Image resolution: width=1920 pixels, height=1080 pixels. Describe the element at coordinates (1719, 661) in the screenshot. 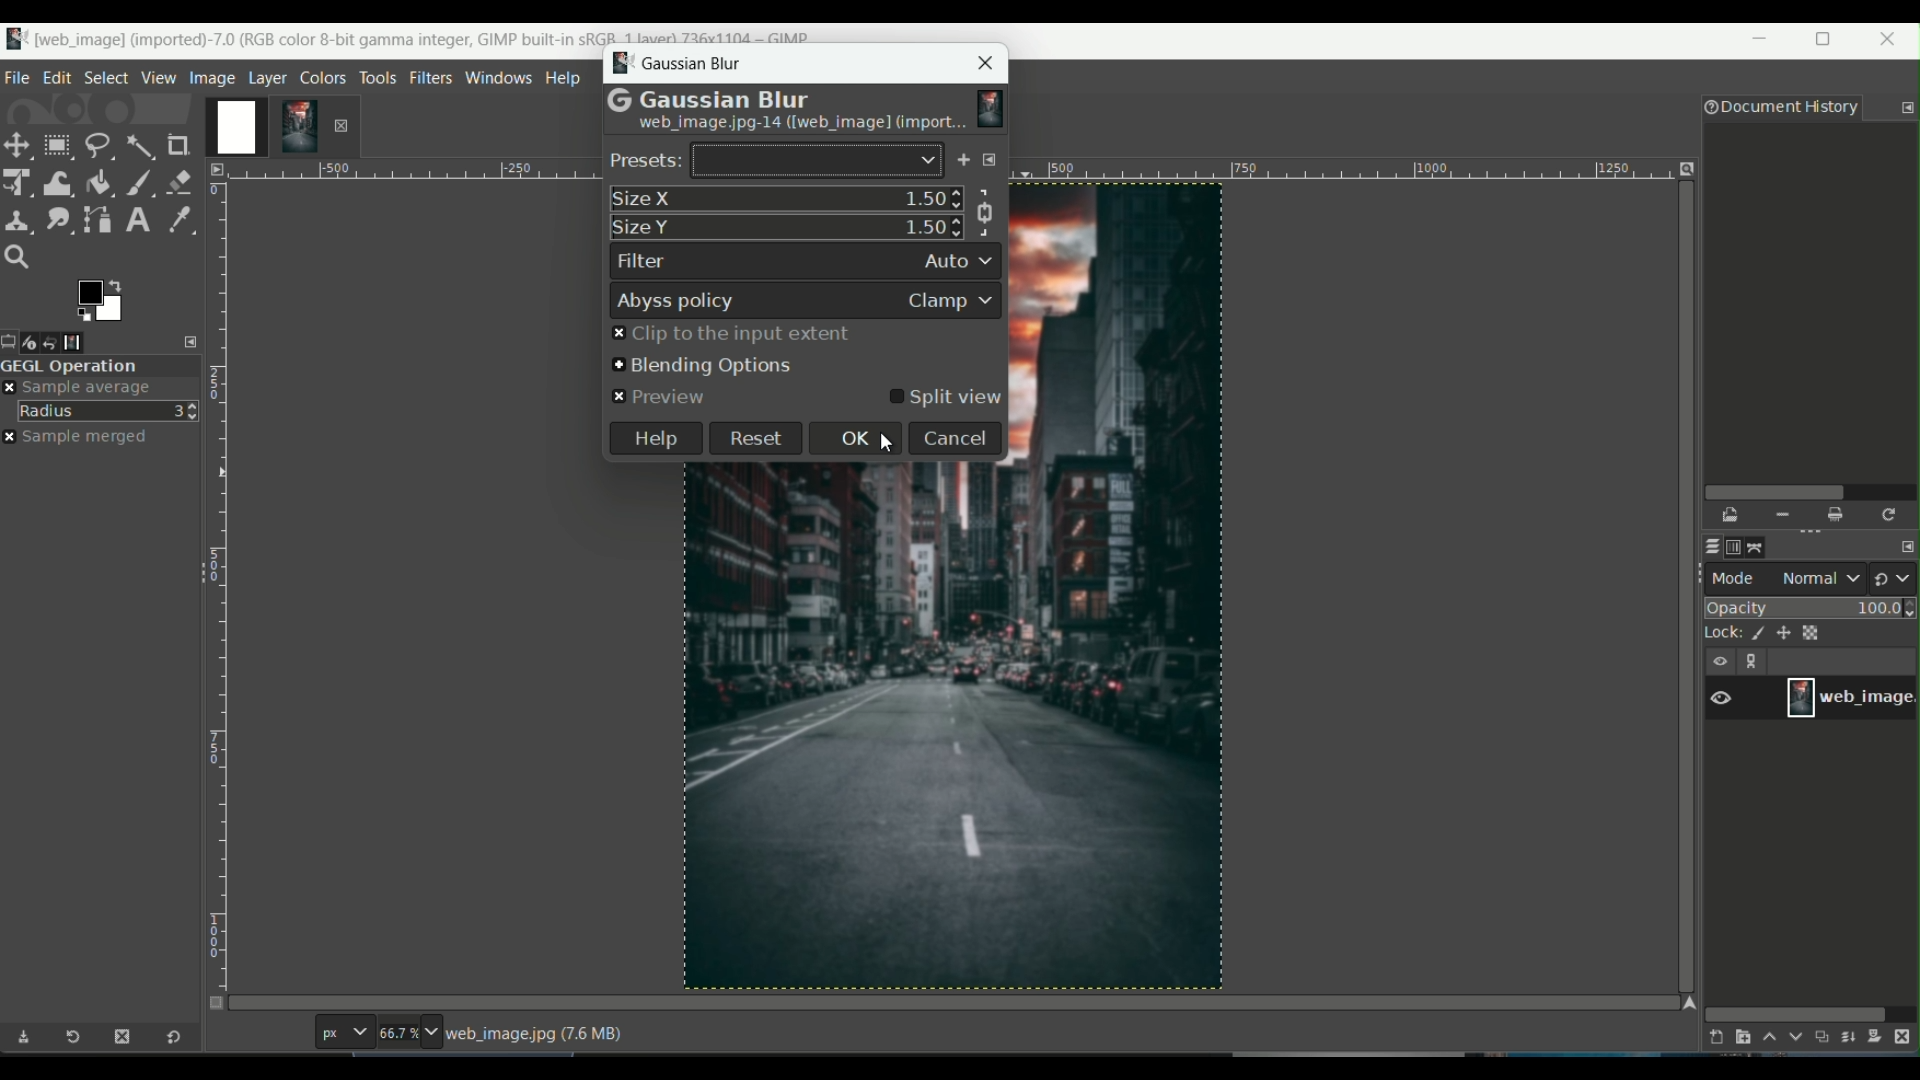

I see `(un)hide` at that location.